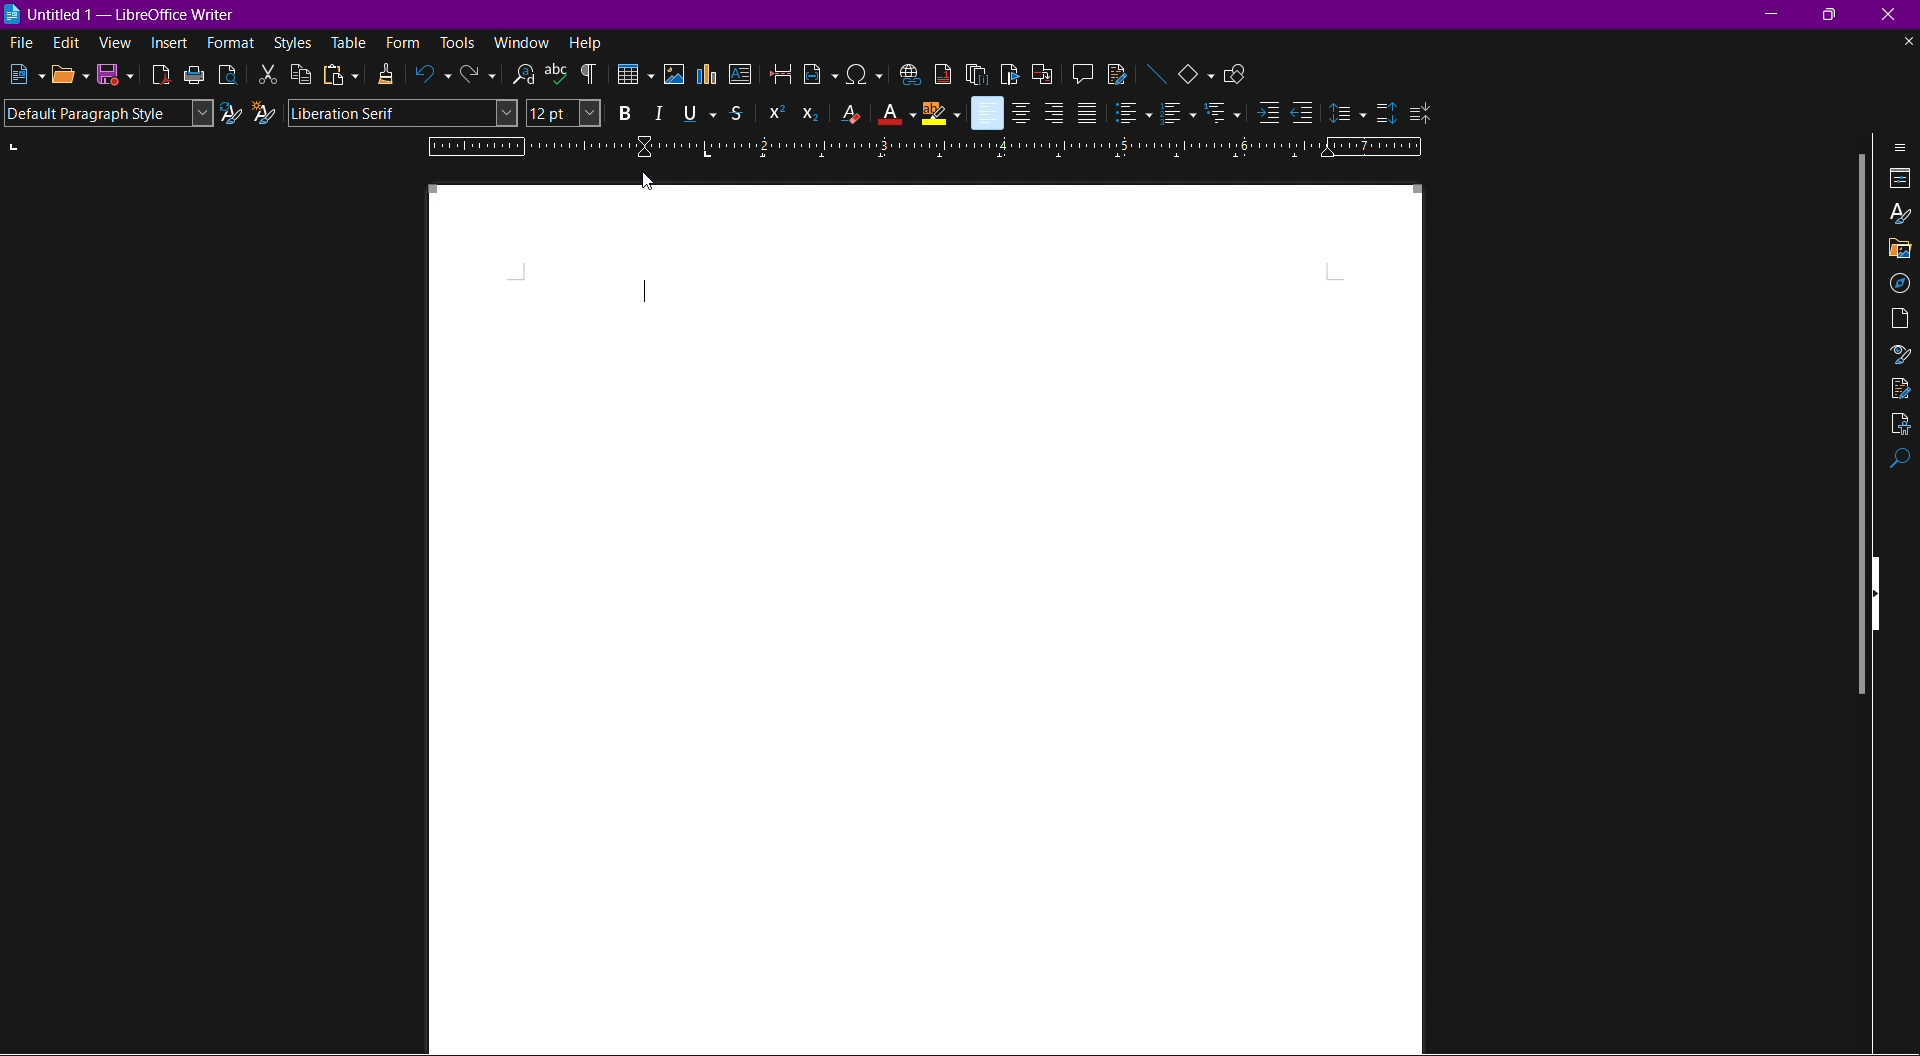 Image resolution: width=1920 pixels, height=1056 pixels. Describe the element at coordinates (621, 113) in the screenshot. I see `Bold` at that location.